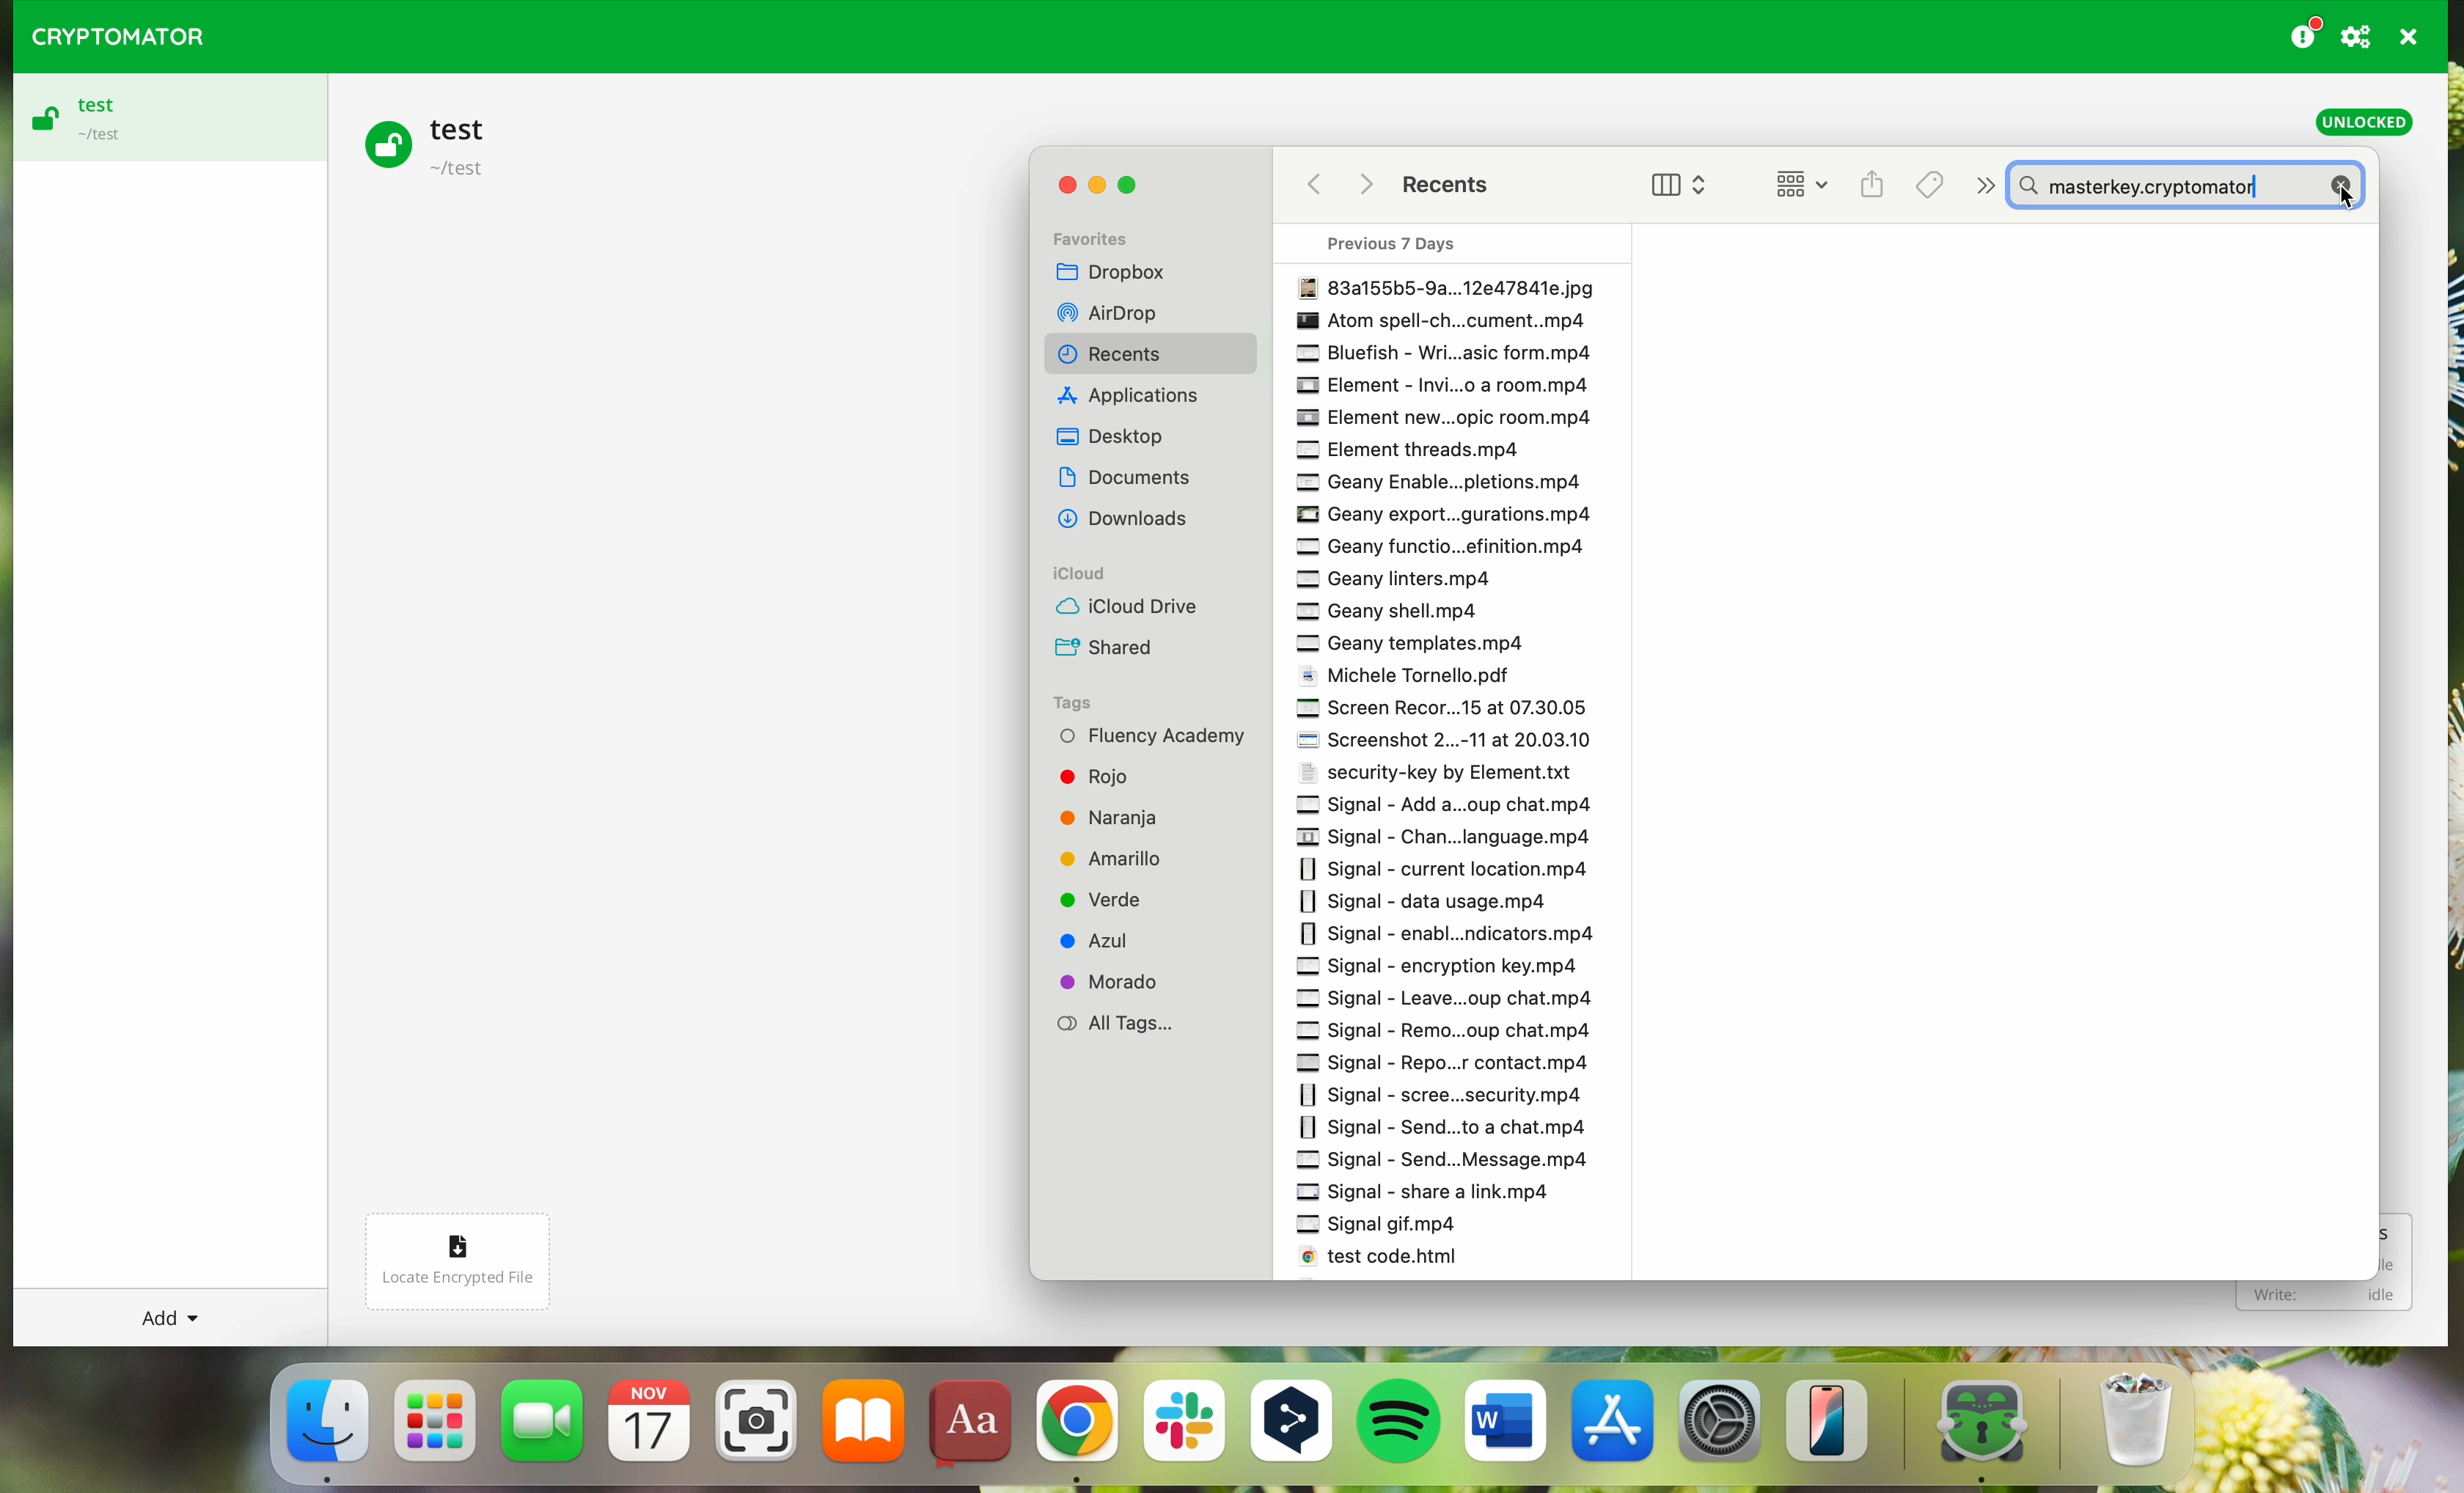  Describe the element at coordinates (1463, 188) in the screenshot. I see `Recents` at that location.